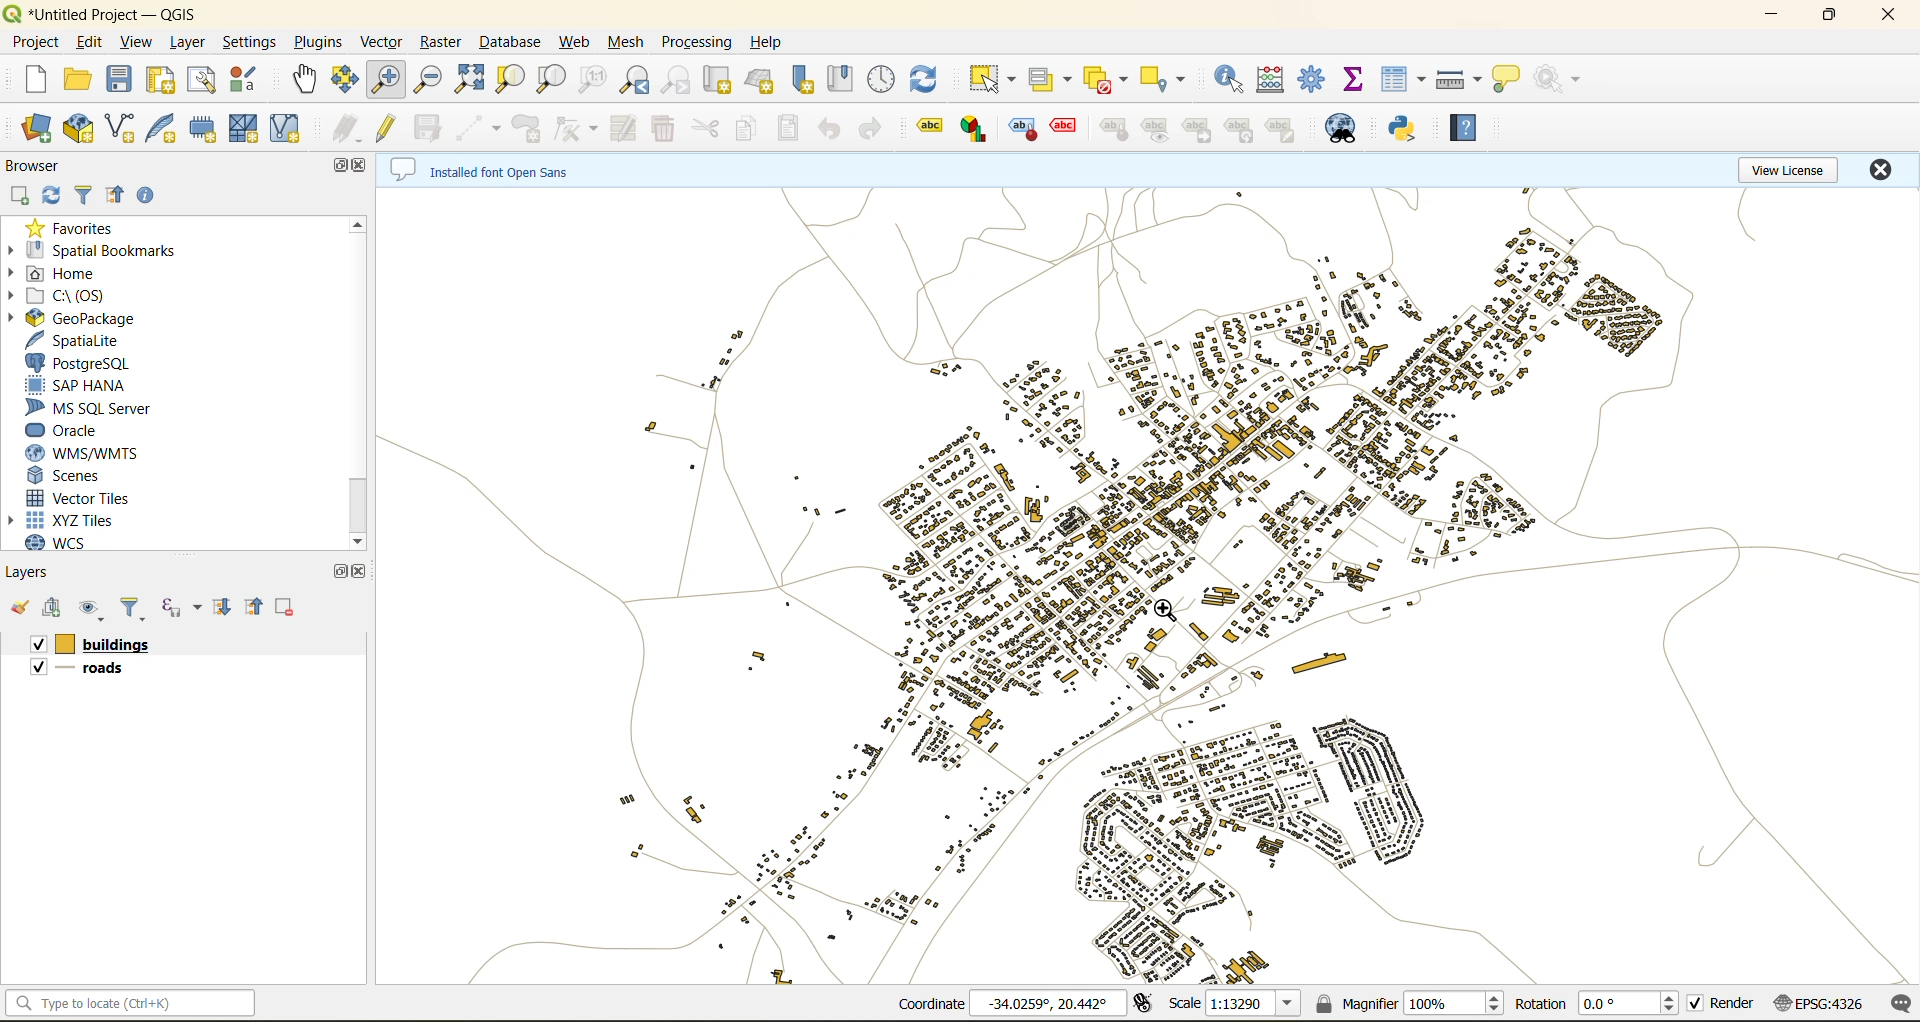 The height and width of the screenshot is (1022, 1920). I want to click on Label Options, so click(927, 128).